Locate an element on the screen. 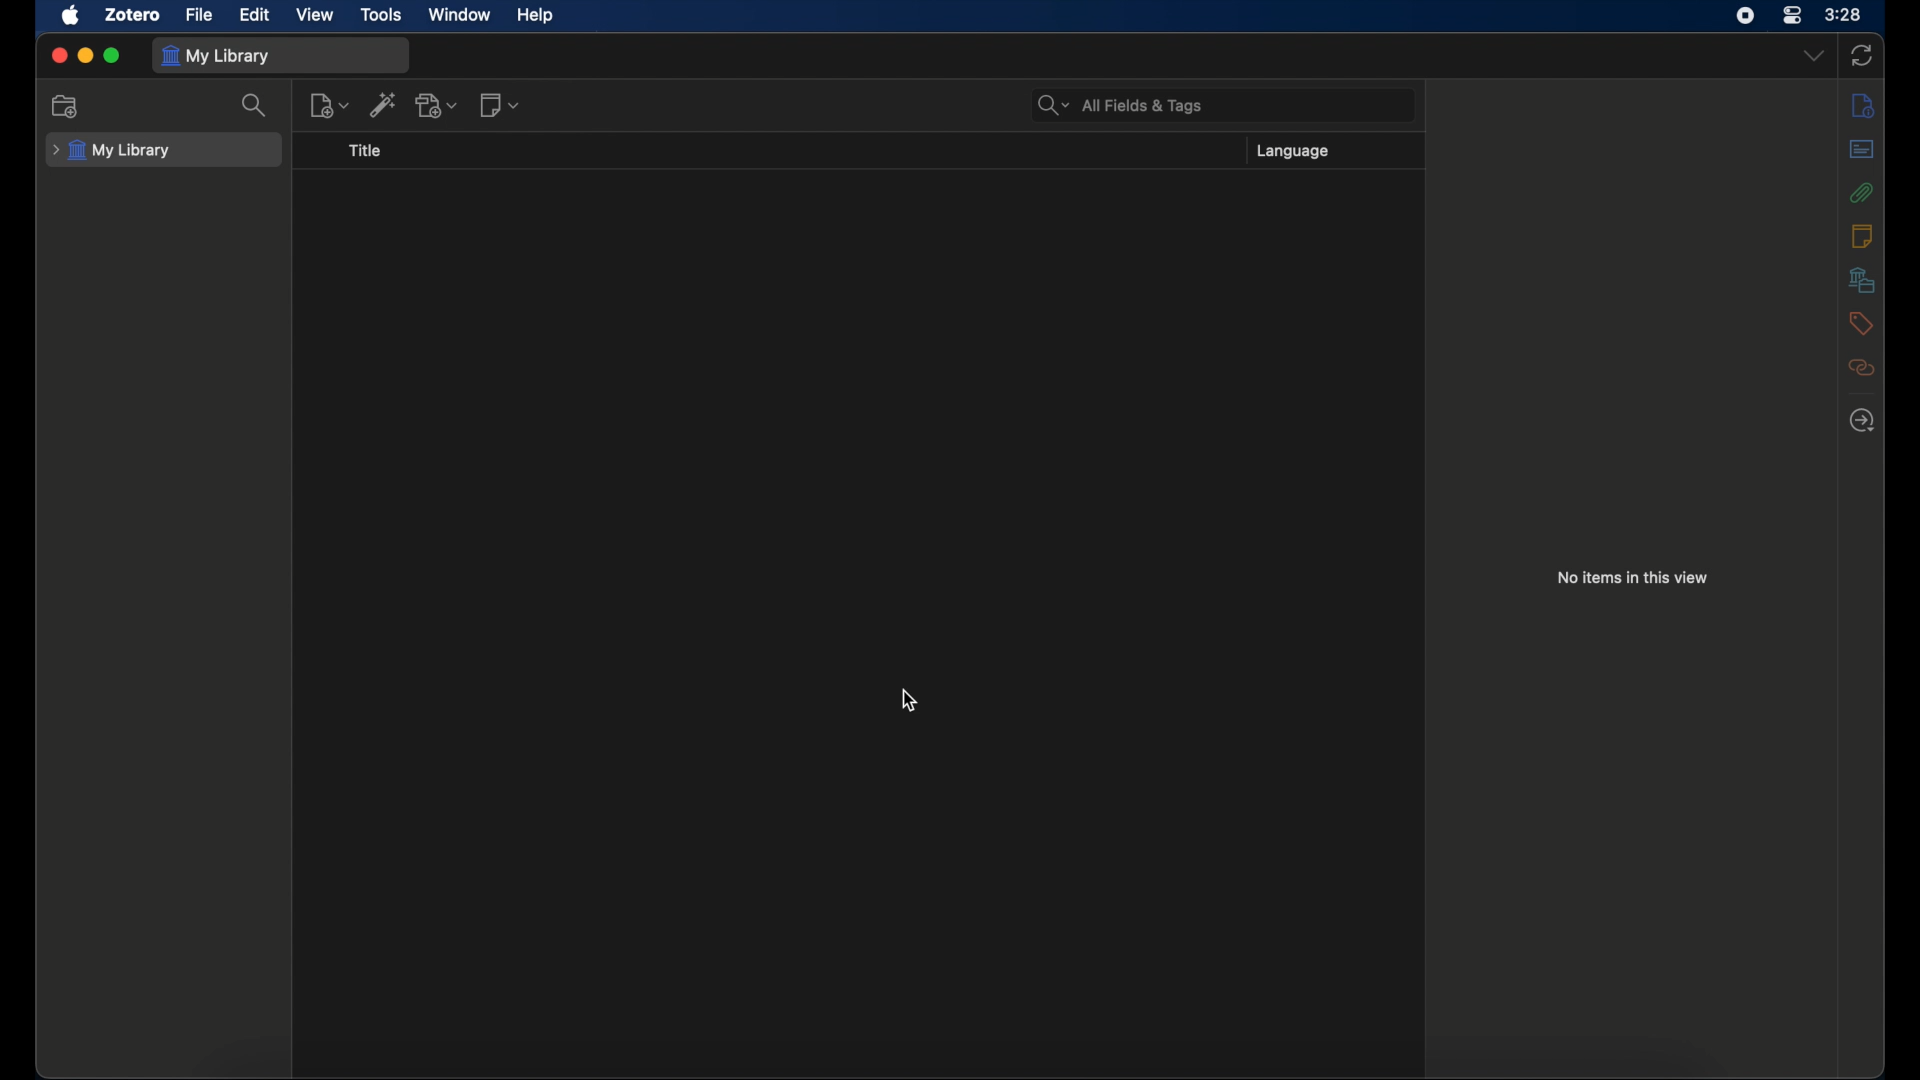 This screenshot has width=1920, height=1080. my library is located at coordinates (113, 151).